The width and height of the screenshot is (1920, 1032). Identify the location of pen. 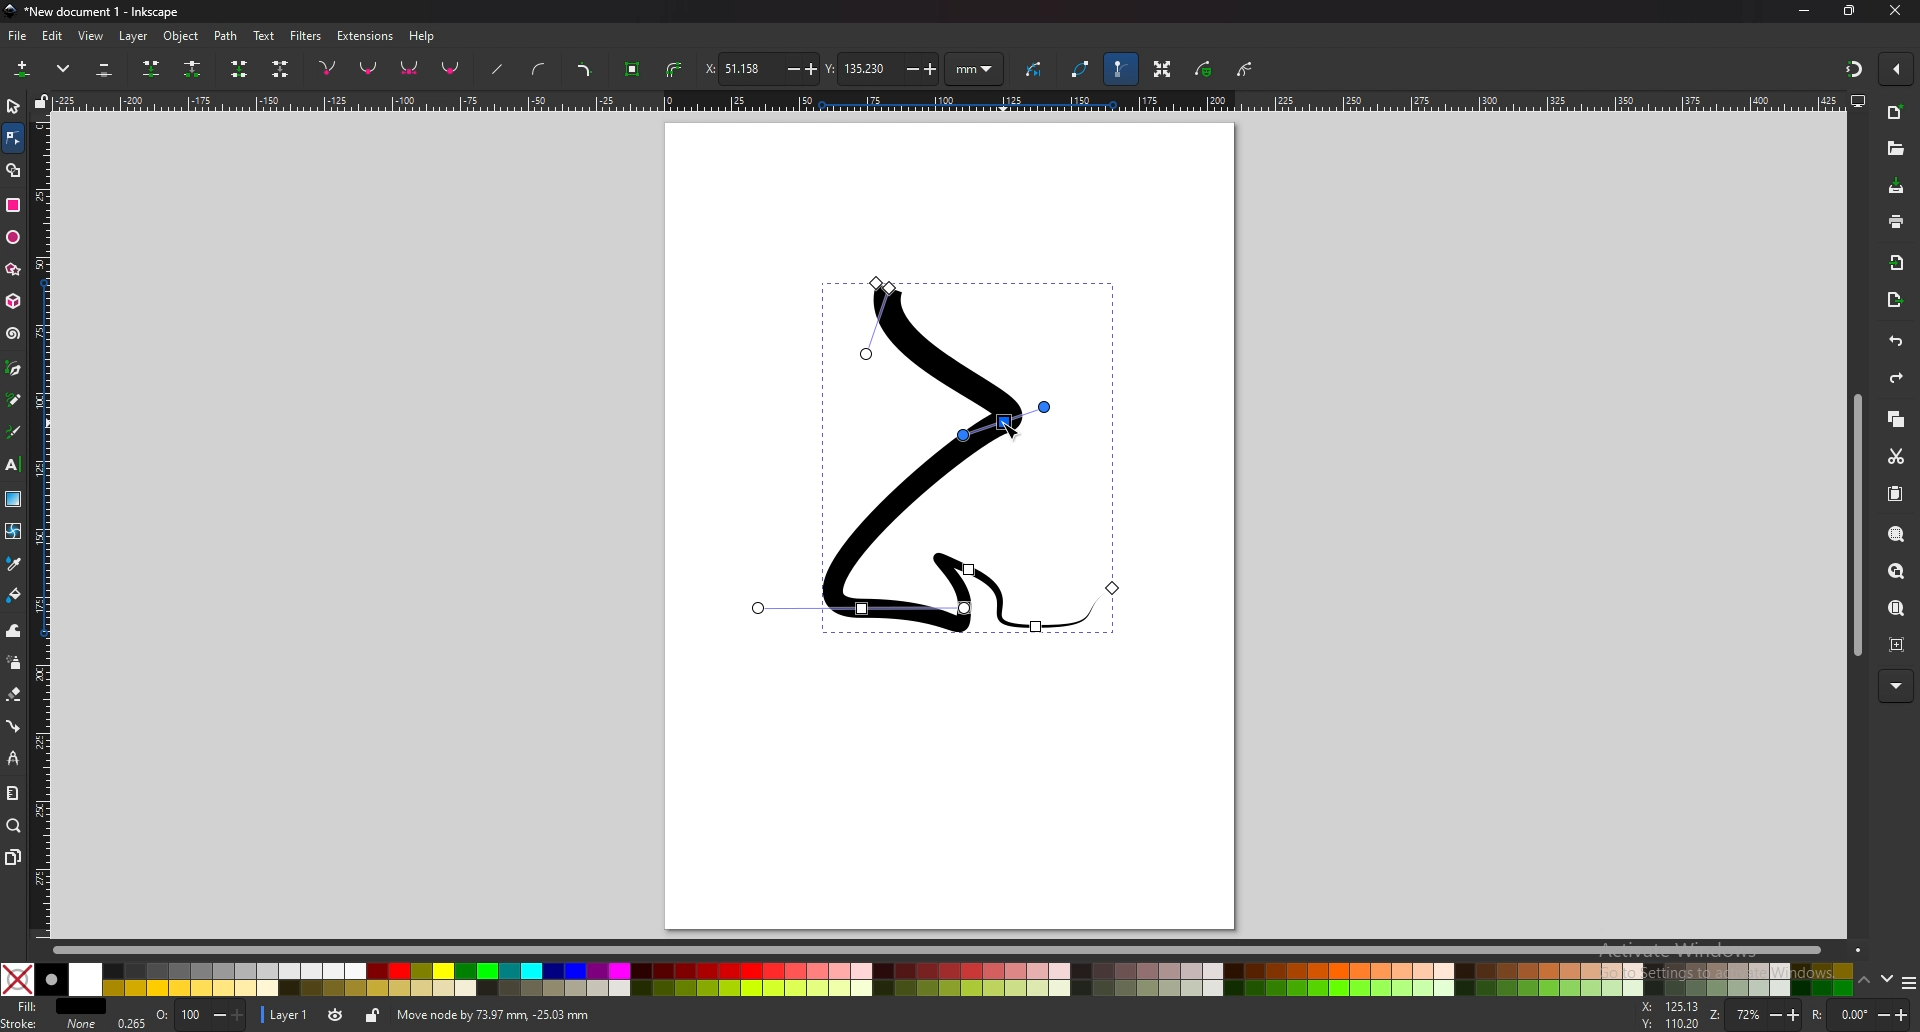
(14, 369).